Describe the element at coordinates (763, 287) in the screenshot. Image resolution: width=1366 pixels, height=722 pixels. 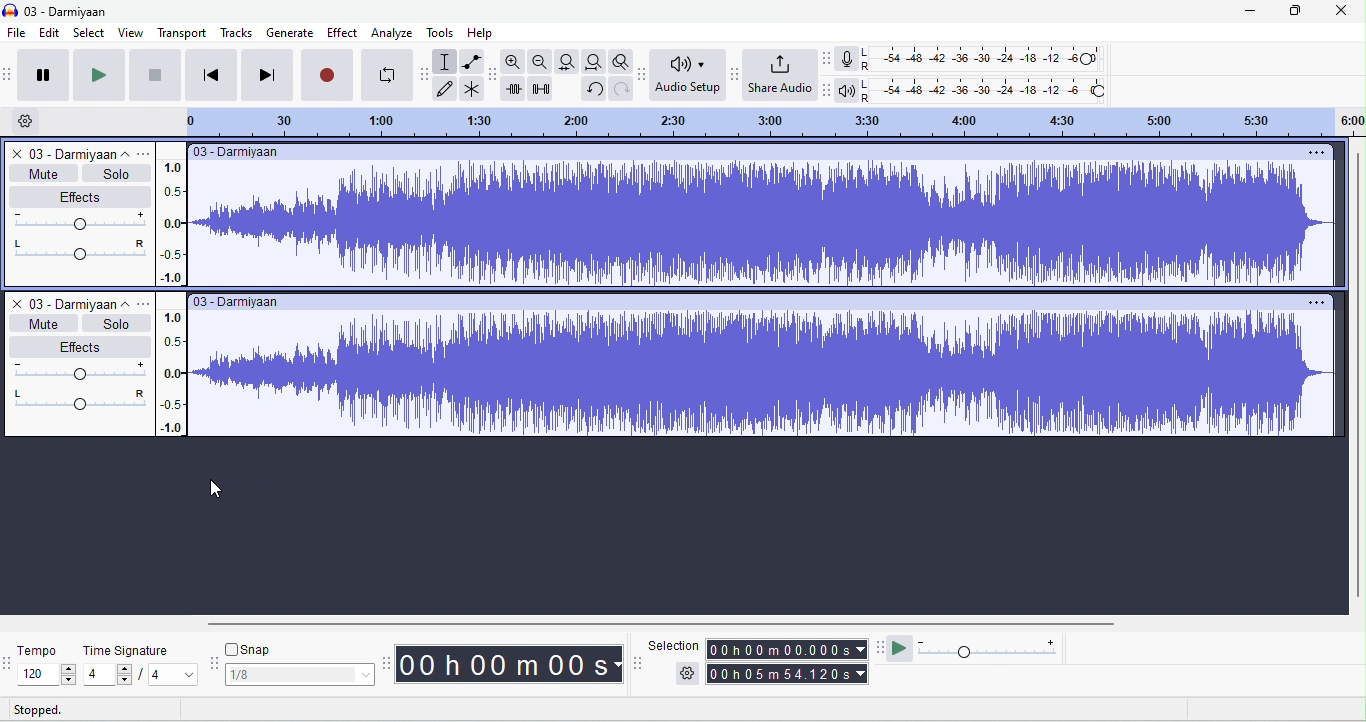
I see `stereo track split into two mono tracks.` at that location.